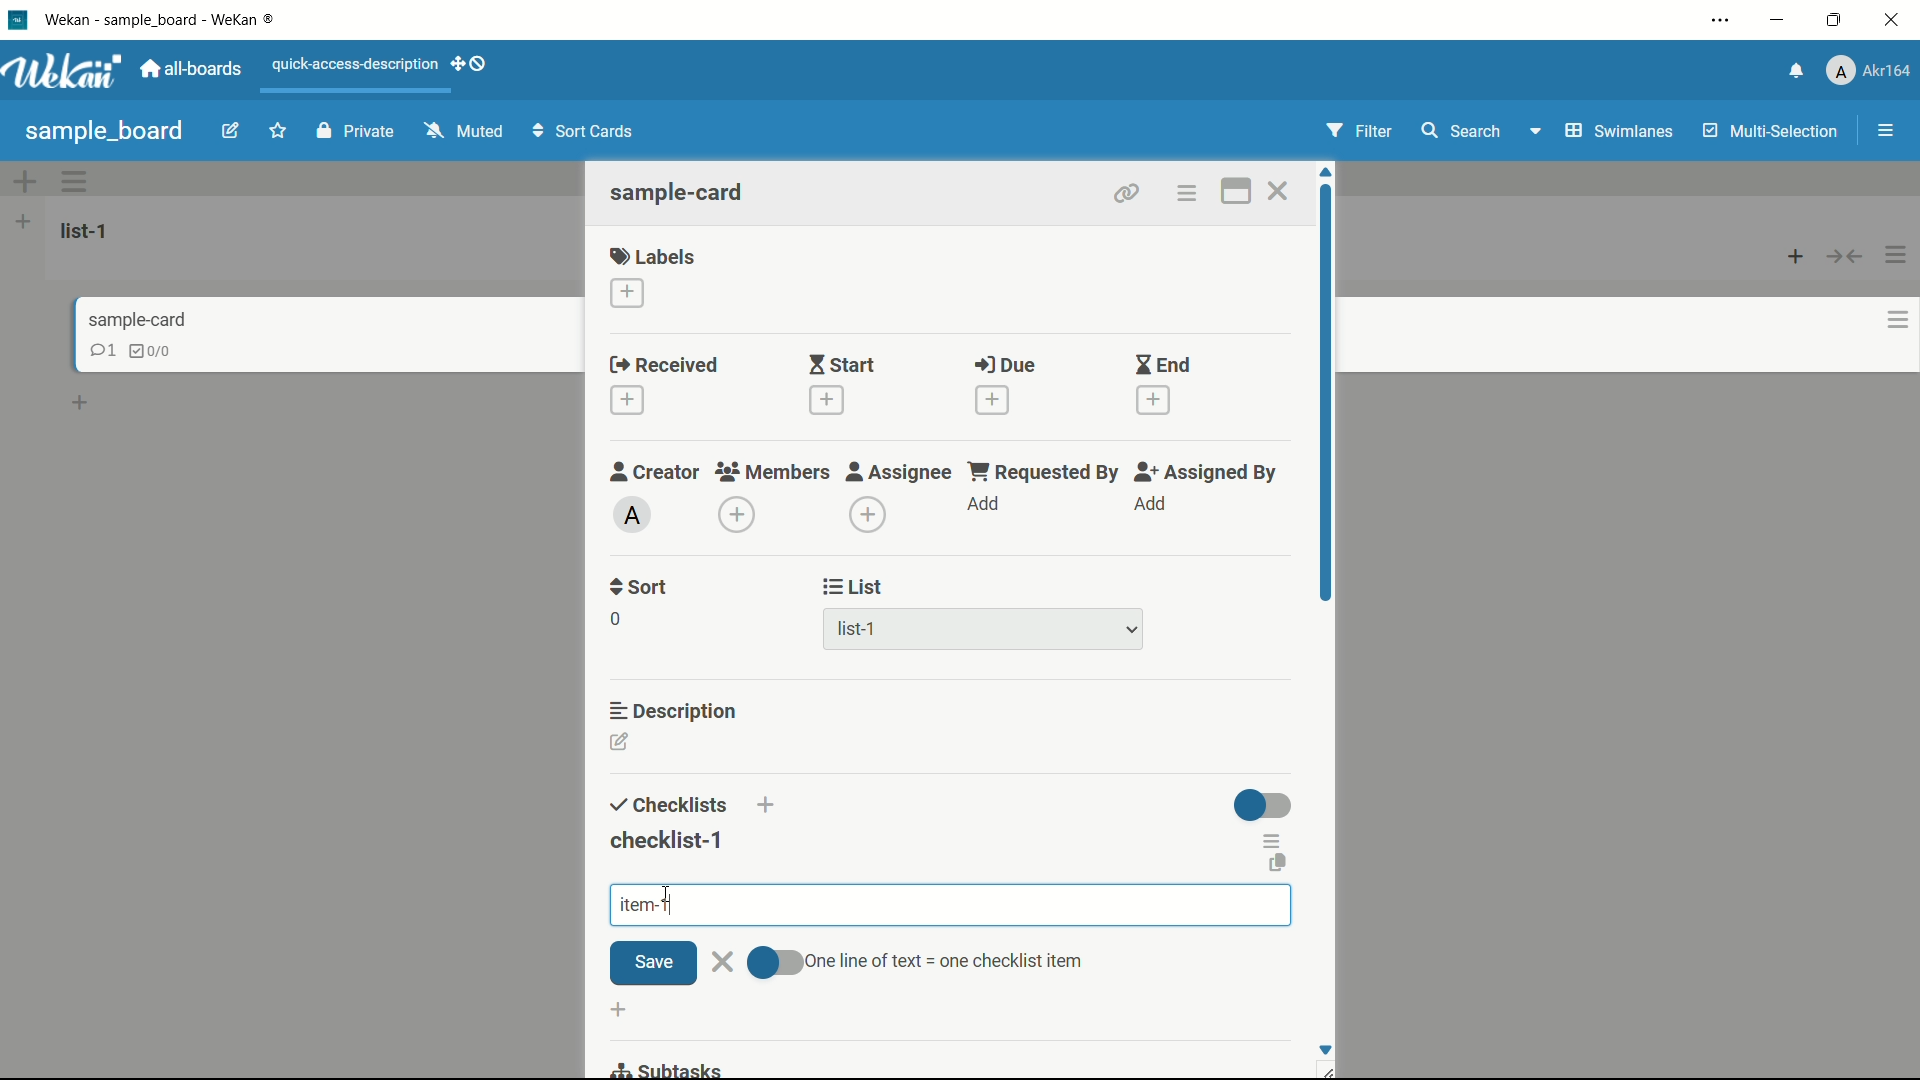 This screenshot has height=1080, width=1920. Describe the element at coordinates (1900, 250) in the screenshot. I see `options` at that location.